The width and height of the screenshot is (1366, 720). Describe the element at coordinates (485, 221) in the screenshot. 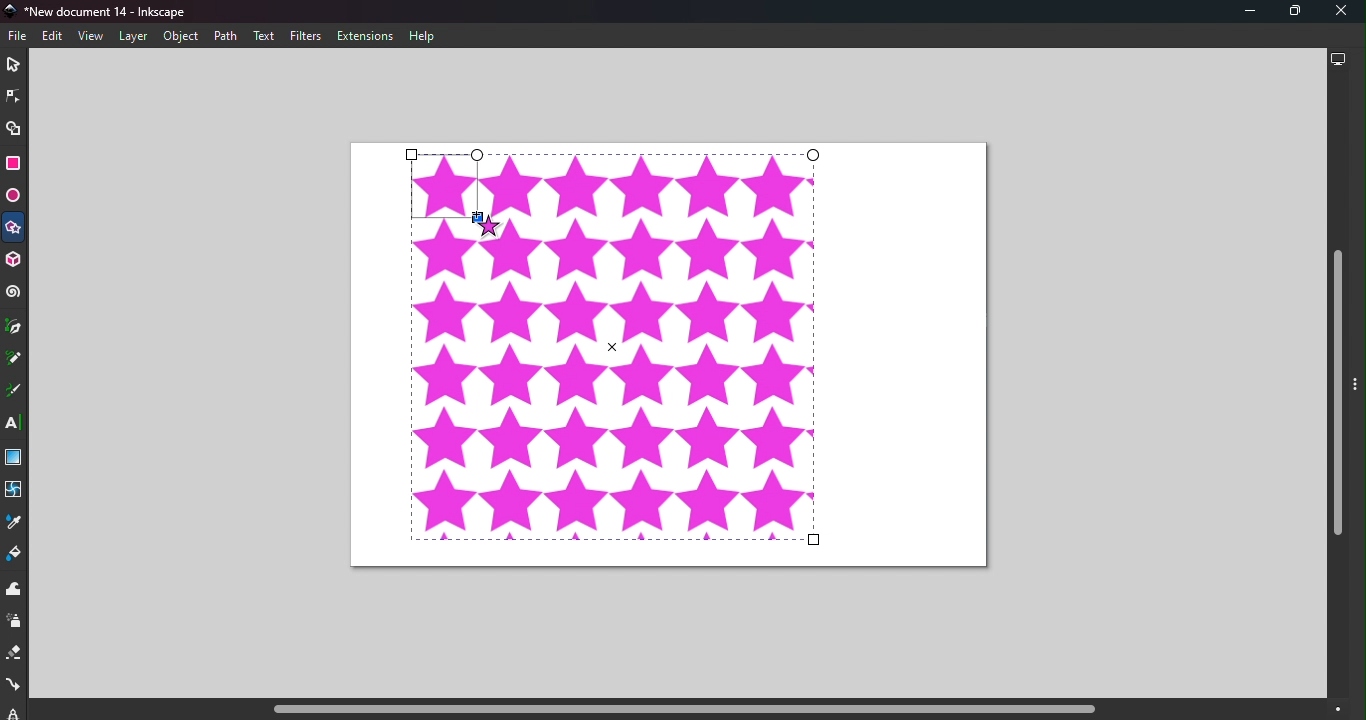

I see `Cursor` at that location.